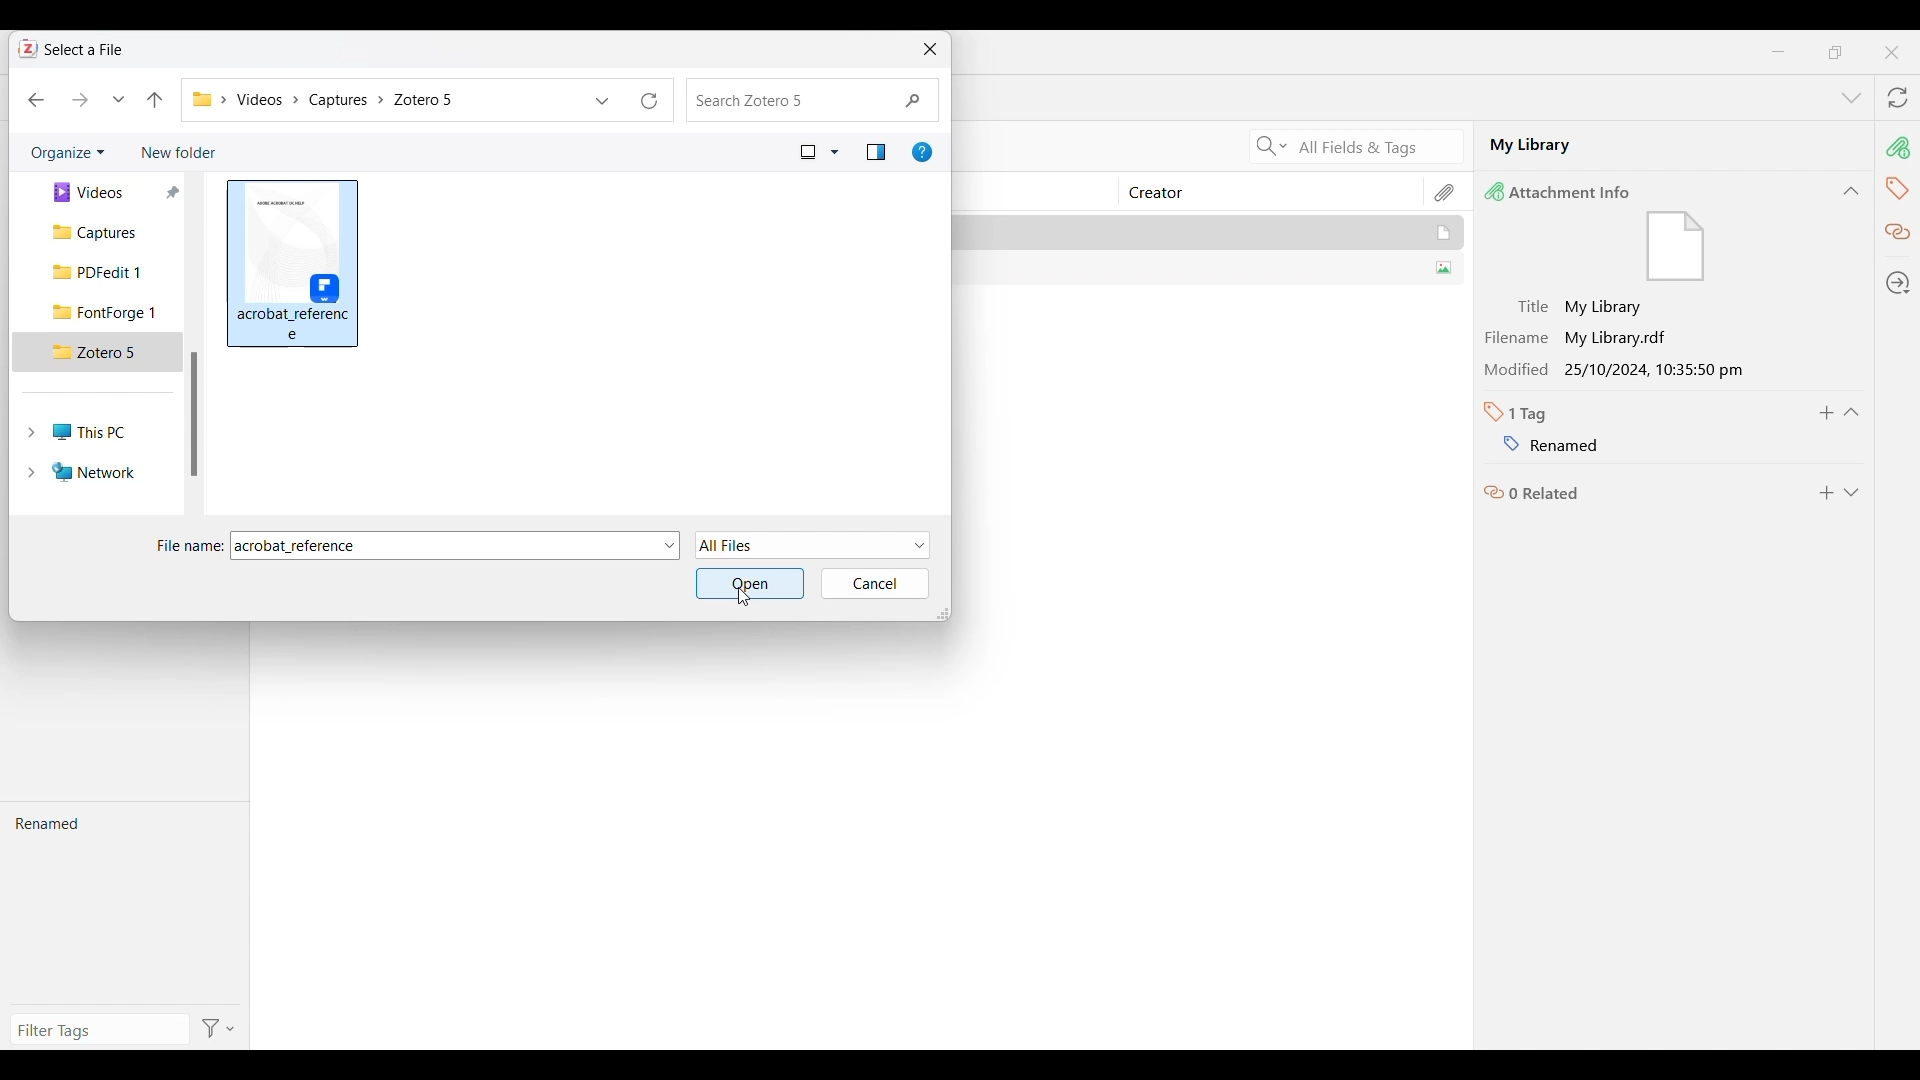  What do you see at coordinates (670, 547) in the screenshot?
I see `File options` at bounding box center [670, 547].